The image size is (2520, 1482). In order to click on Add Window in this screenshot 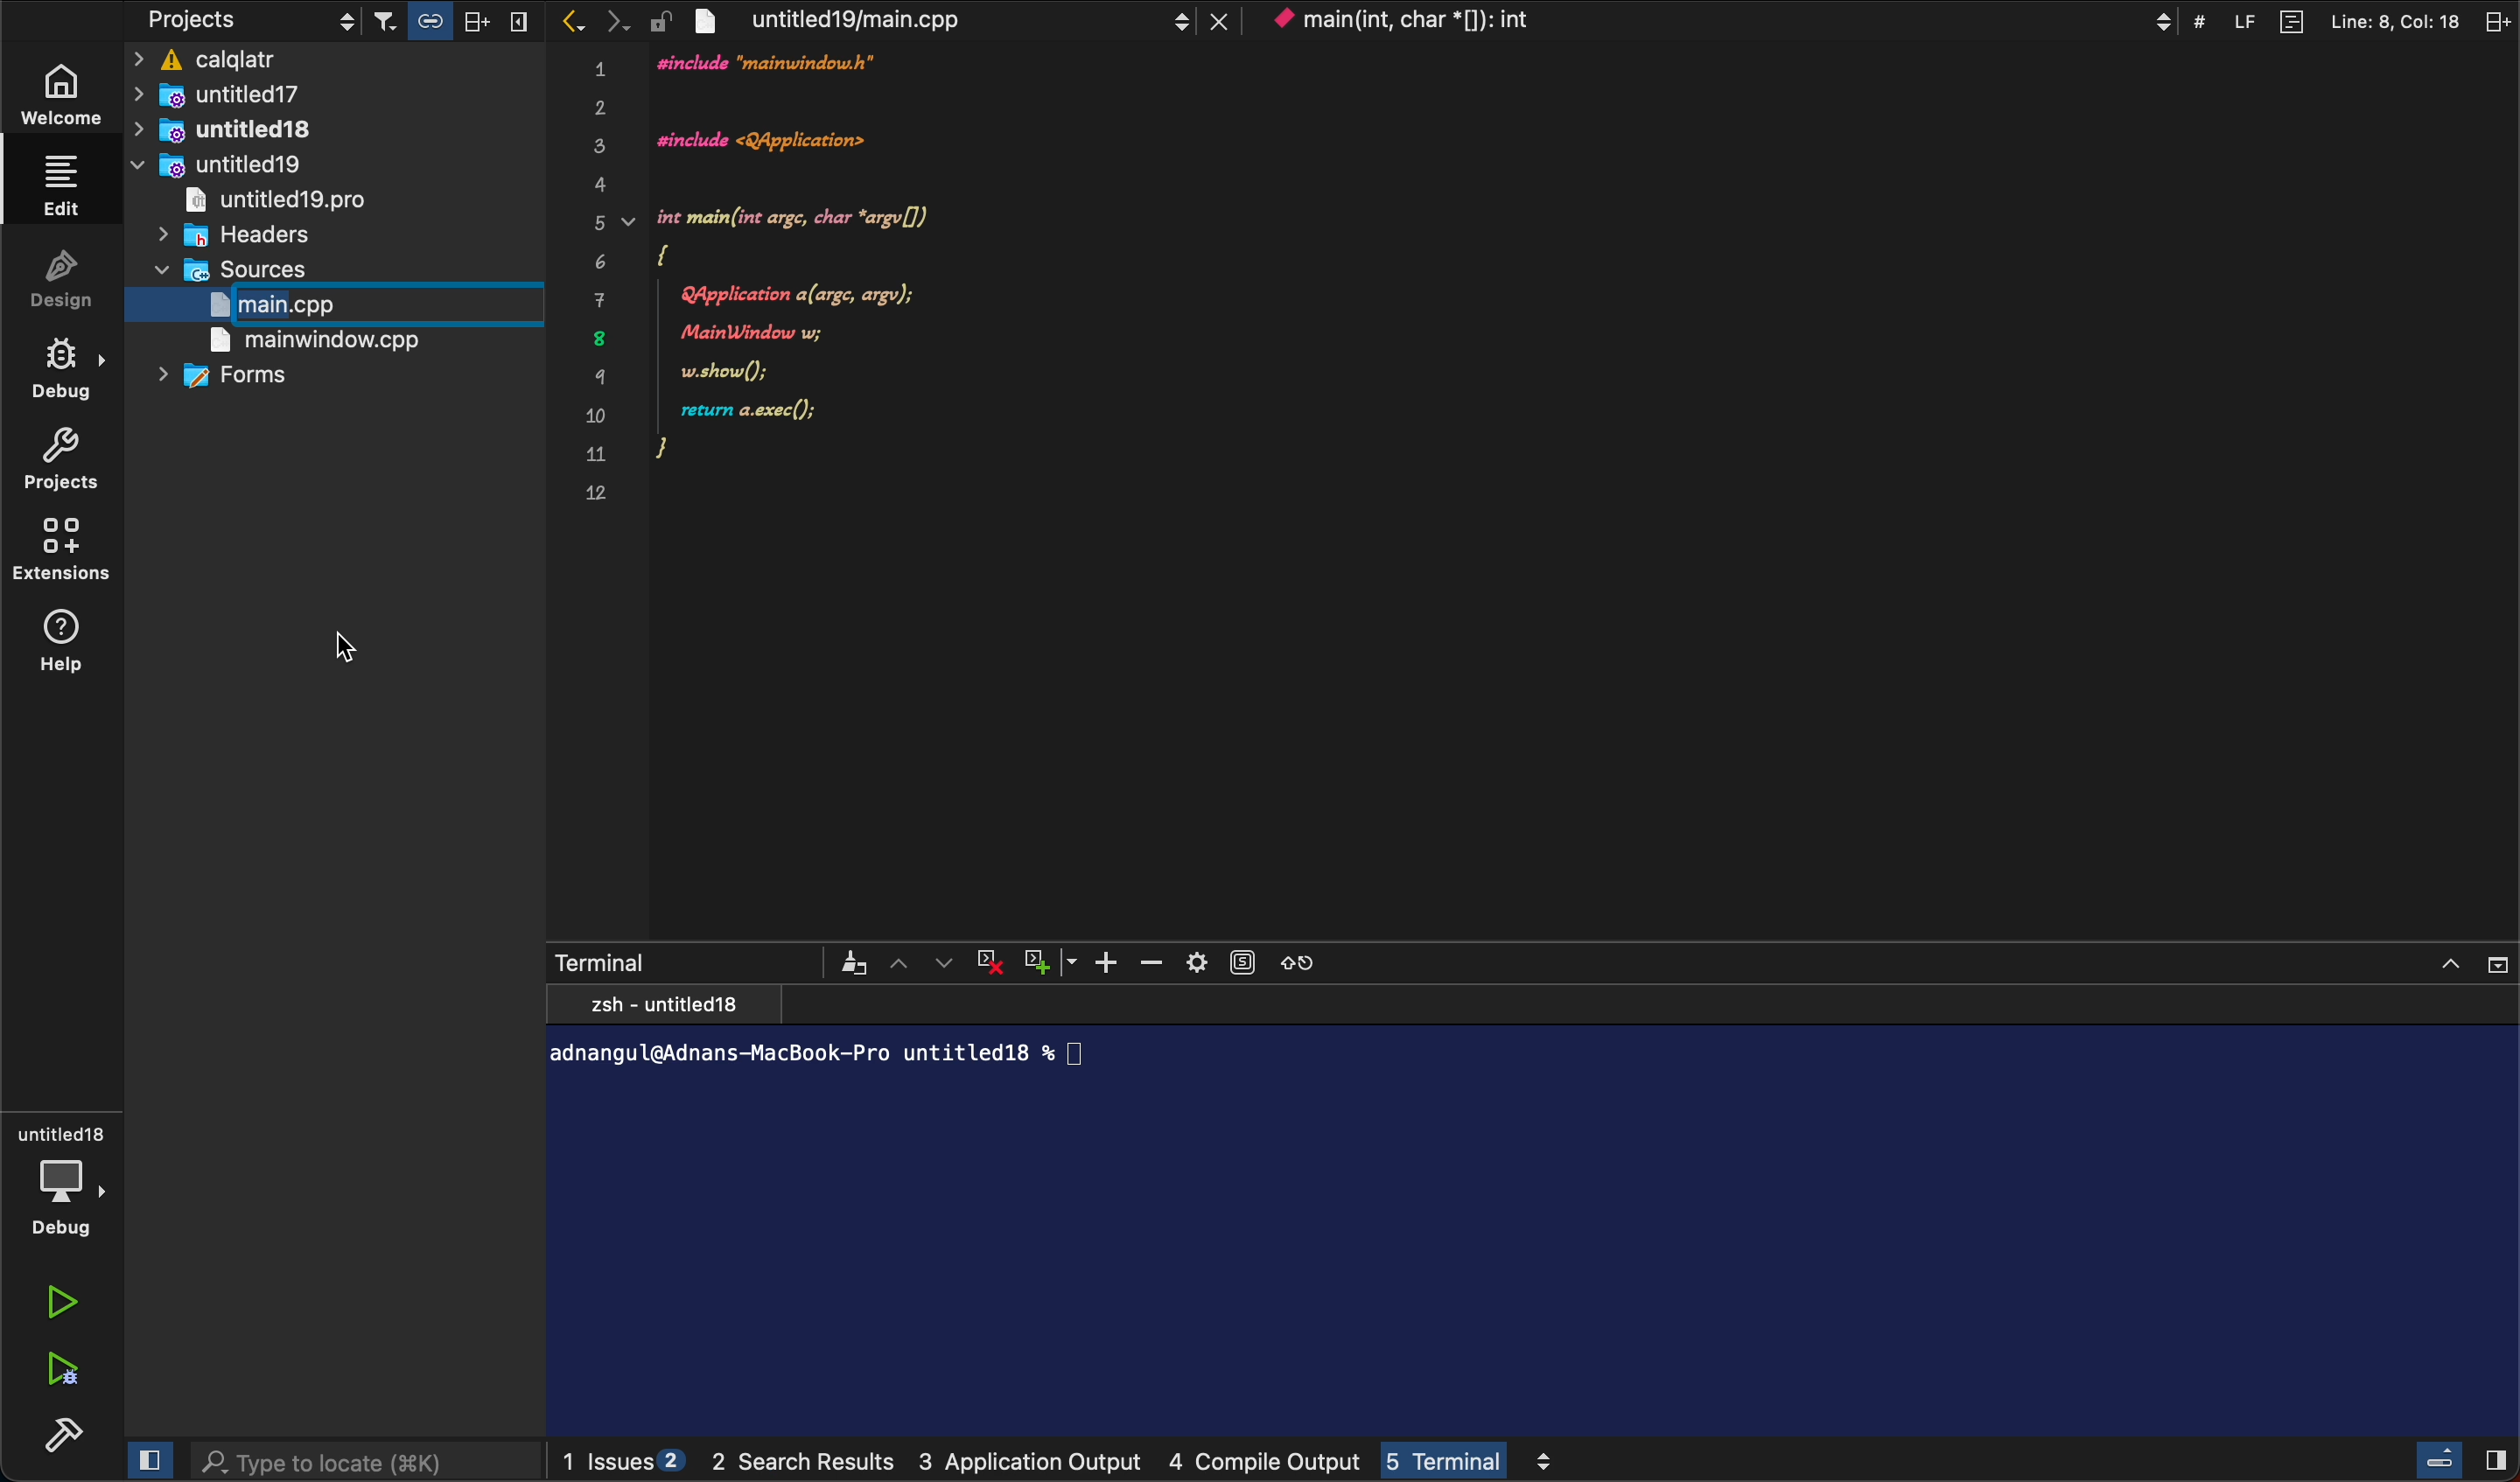, I will do `click(1051, 960)`.